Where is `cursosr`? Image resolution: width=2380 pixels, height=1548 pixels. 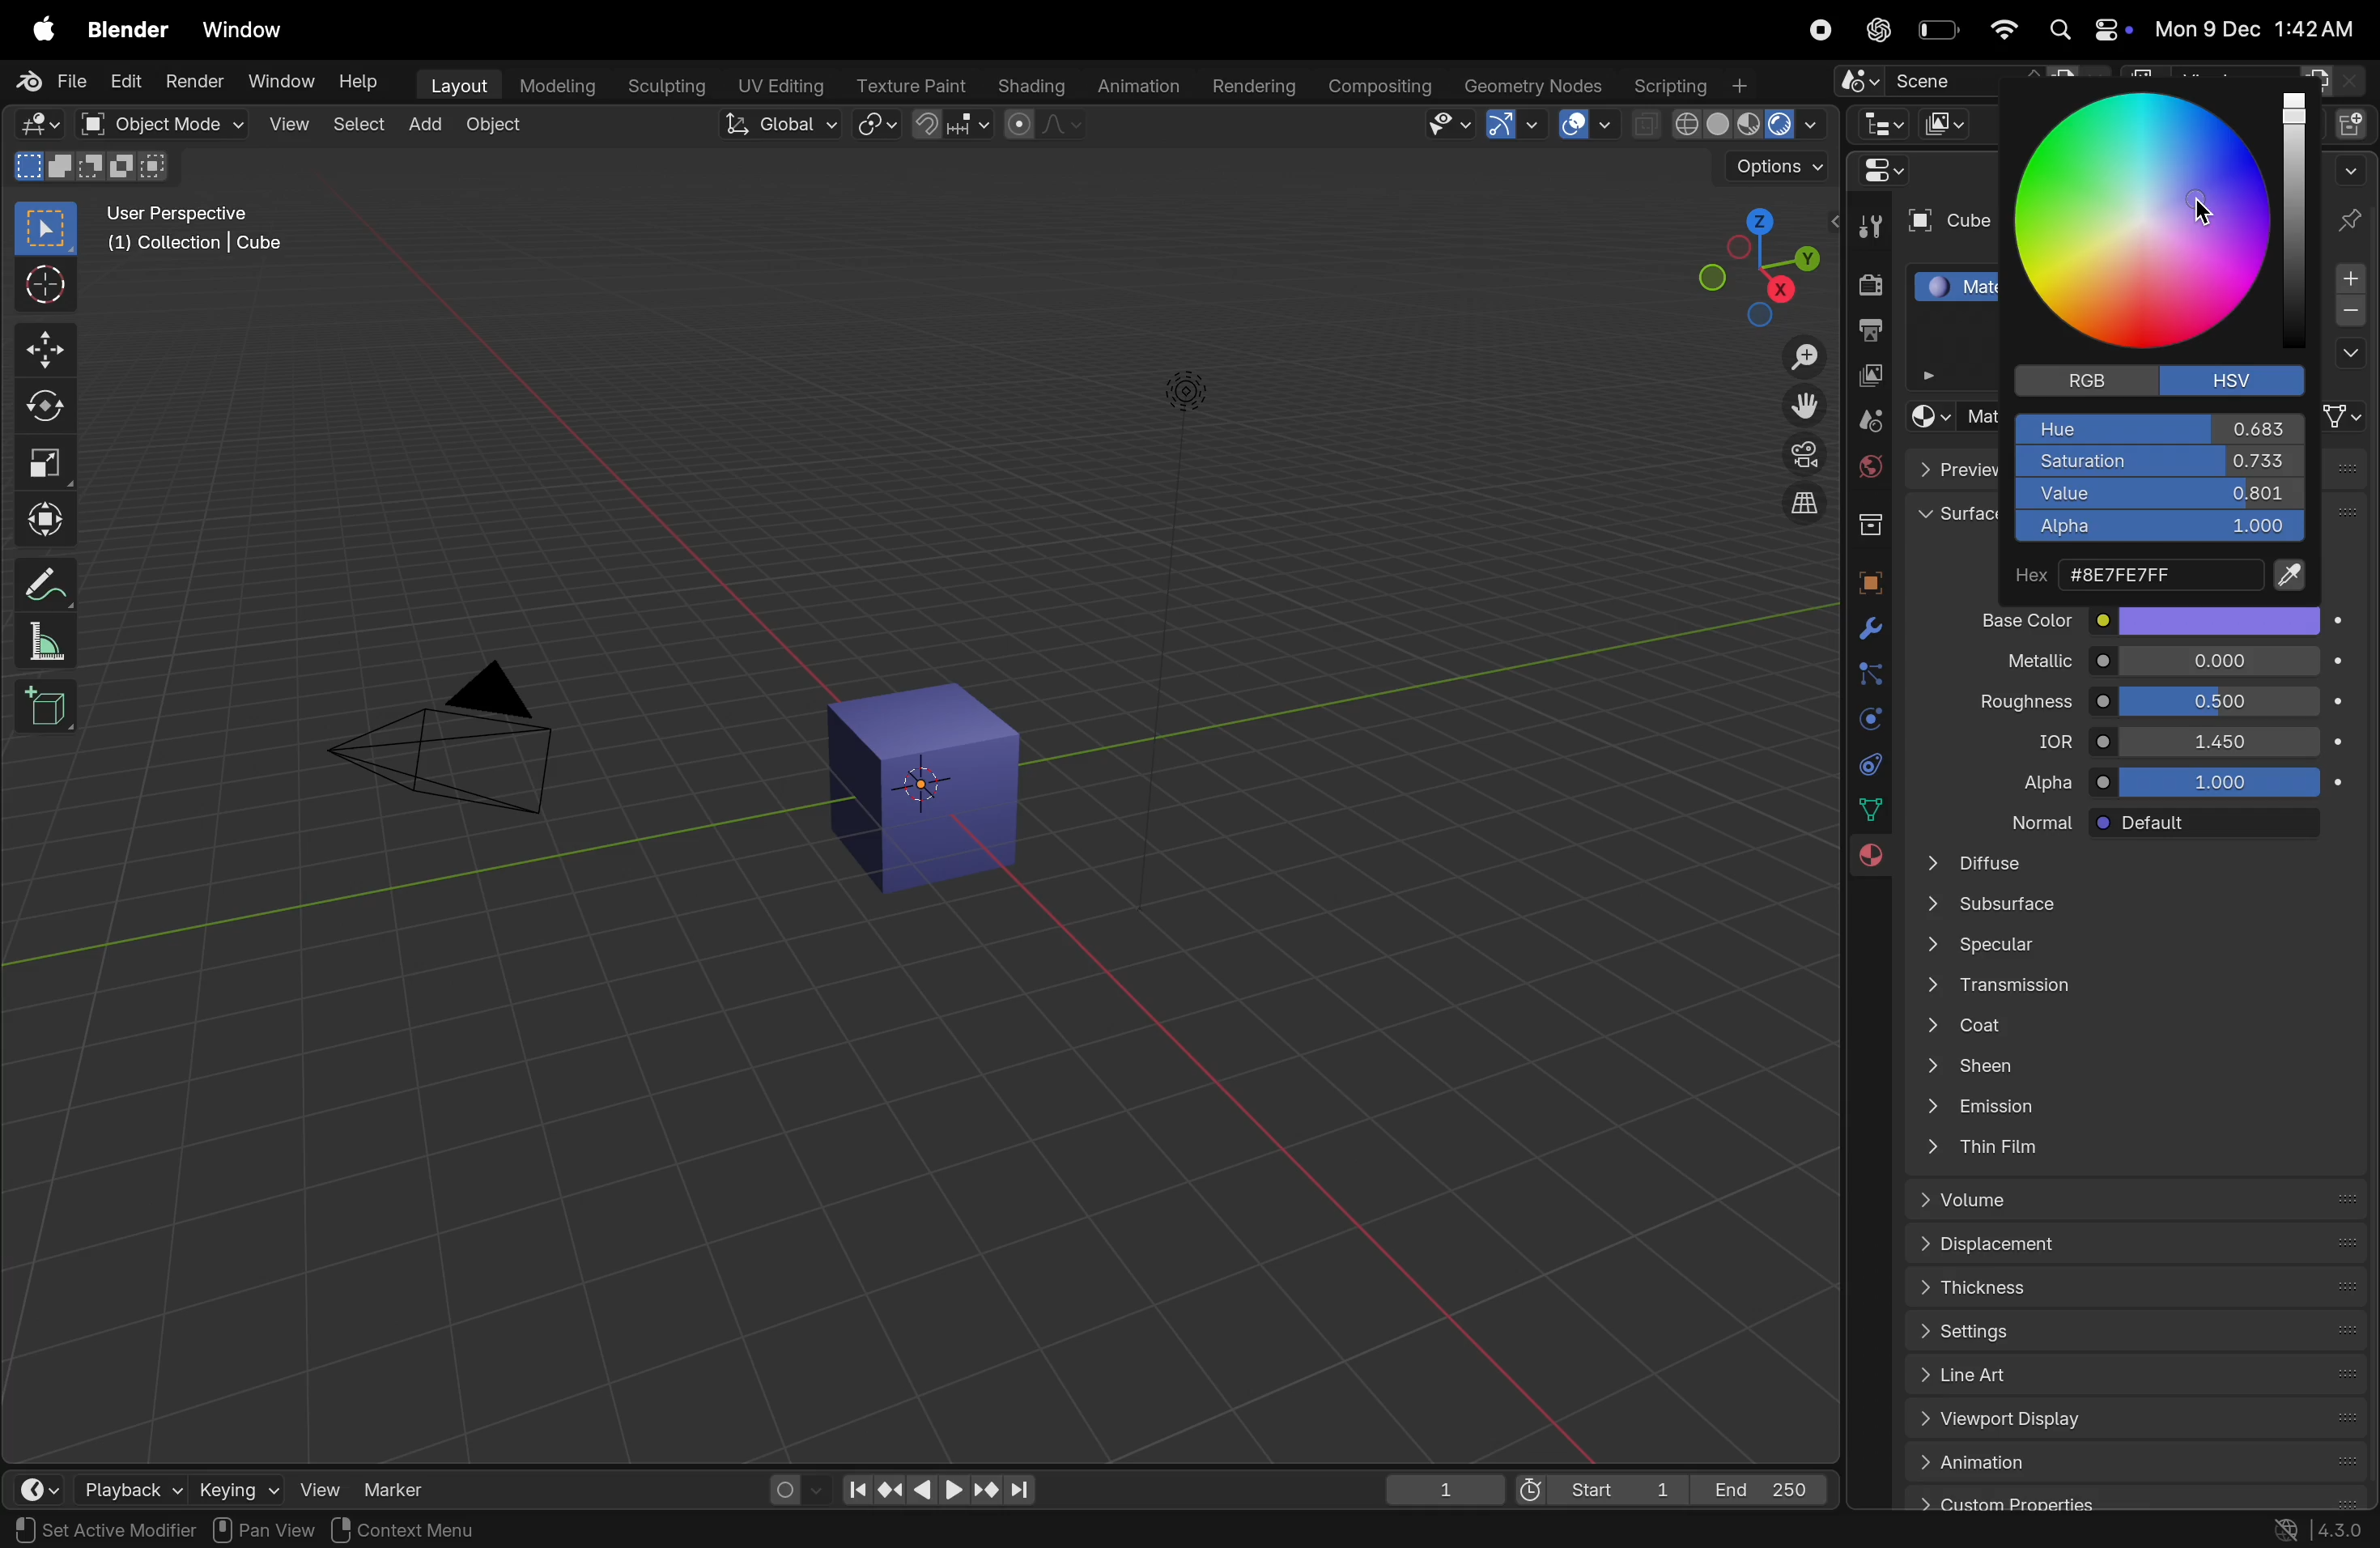
cursosr is located at coordinates (39, 287).